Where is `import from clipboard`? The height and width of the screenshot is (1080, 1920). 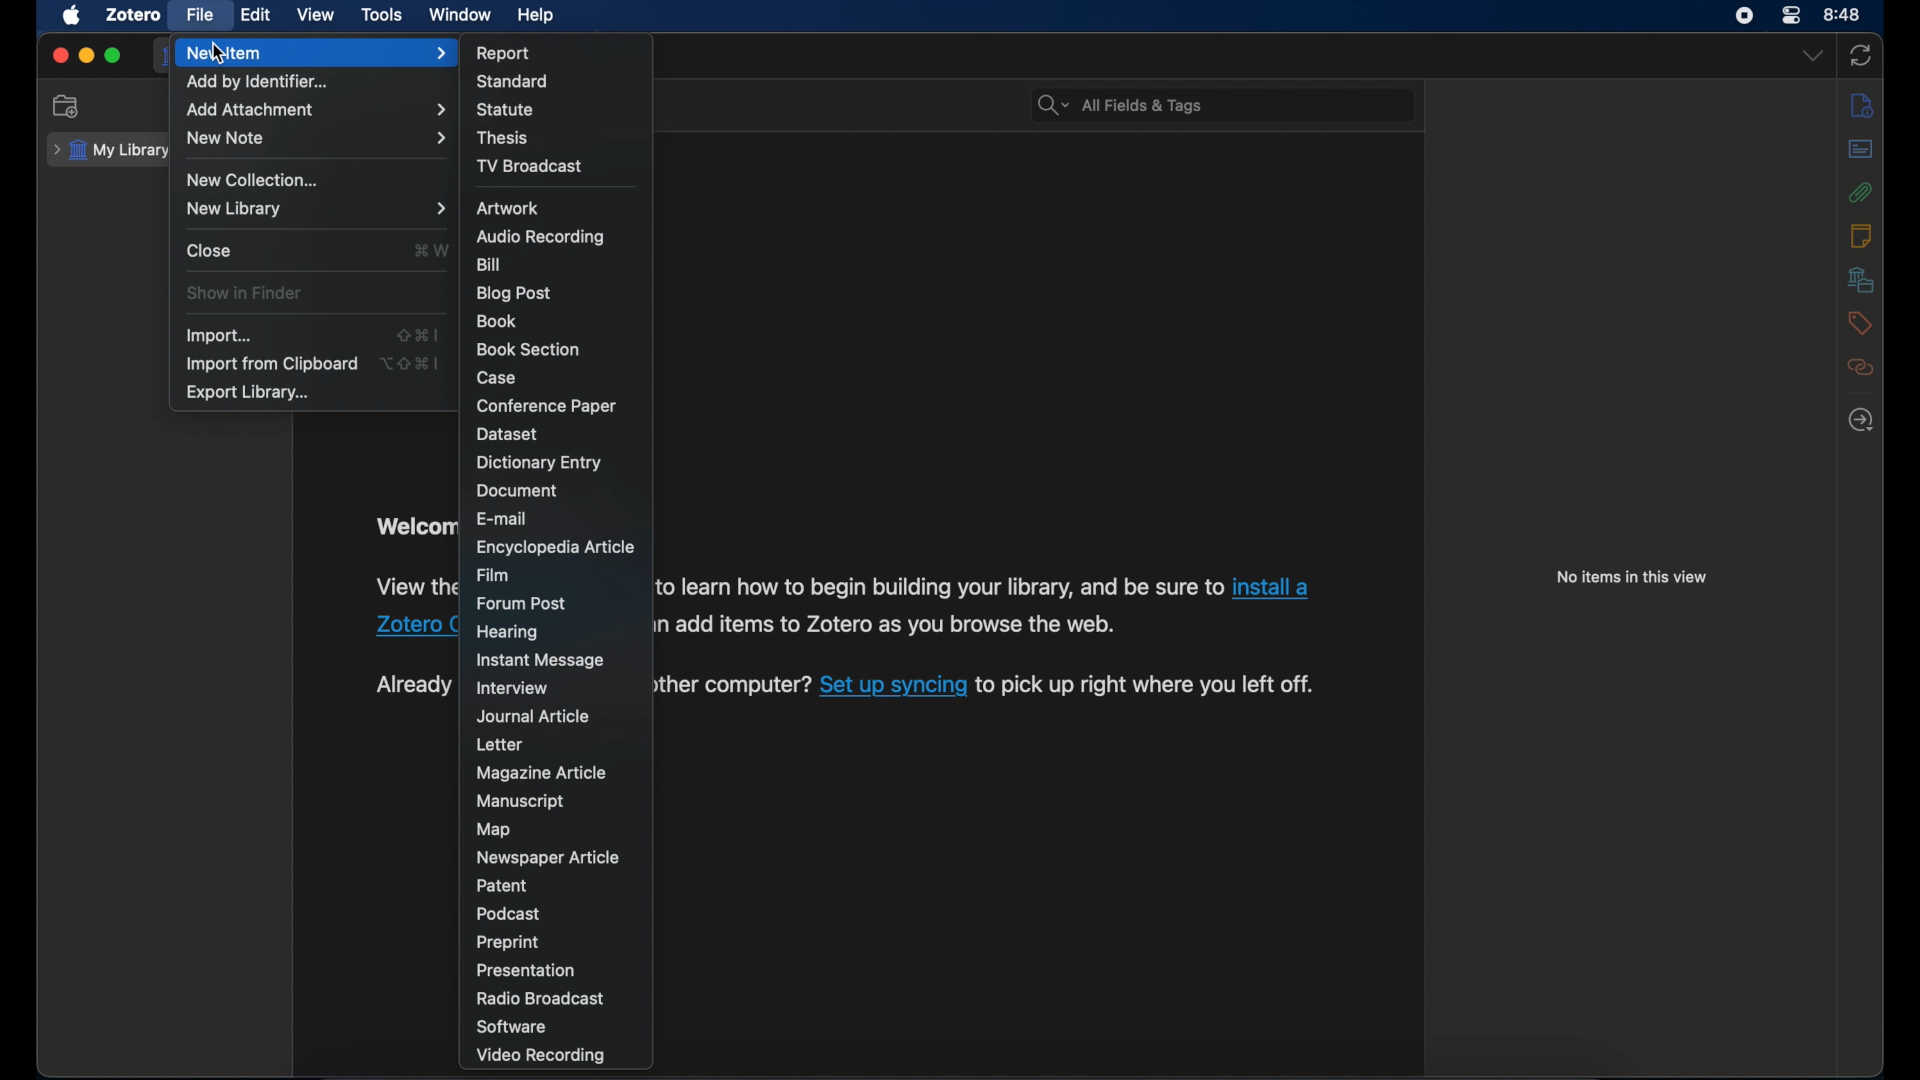 import from clipboard is located at coordinates (270, 363).